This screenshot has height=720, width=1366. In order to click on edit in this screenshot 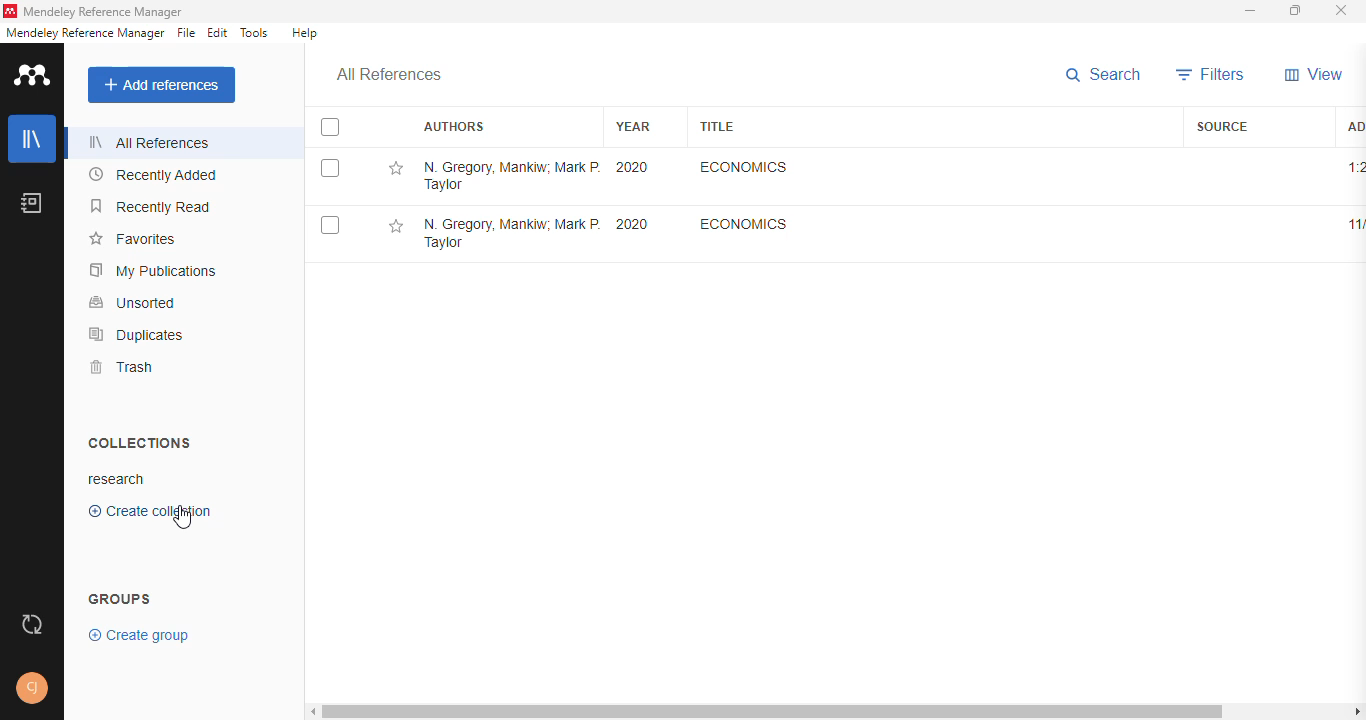, I will do `click(219, 33)`.